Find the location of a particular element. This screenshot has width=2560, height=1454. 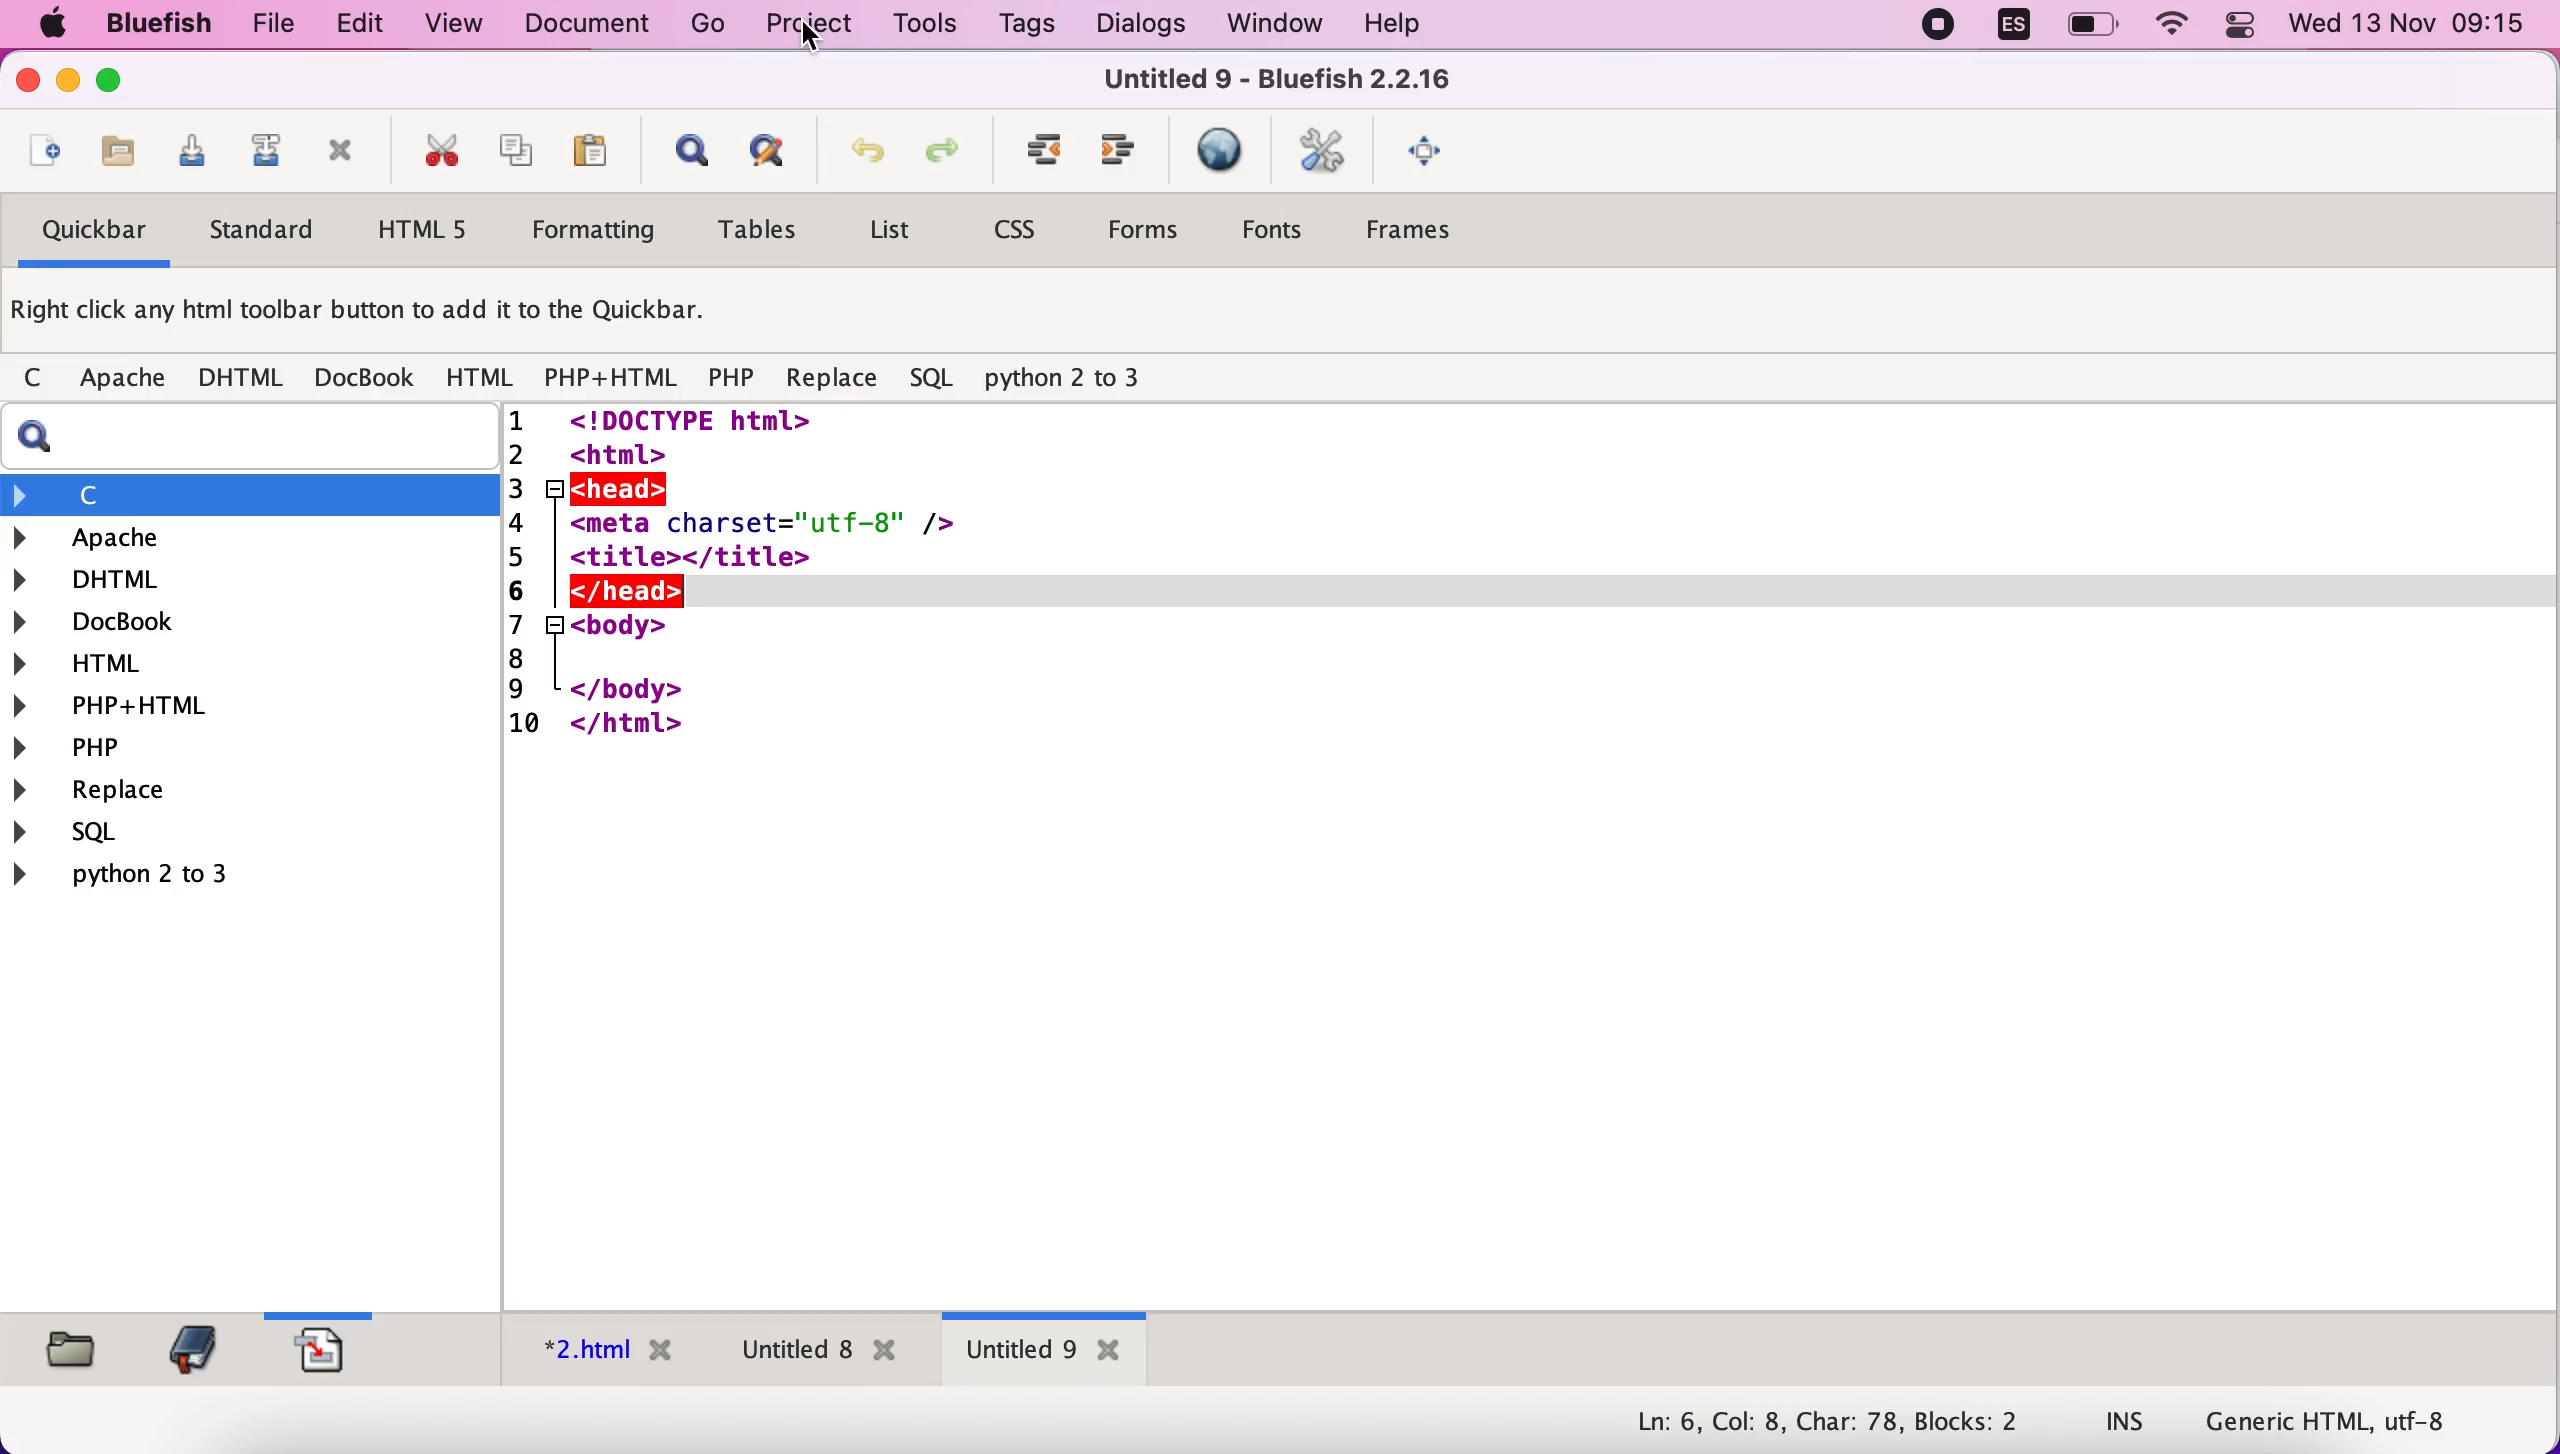

view is located at coordinates (456, 23).